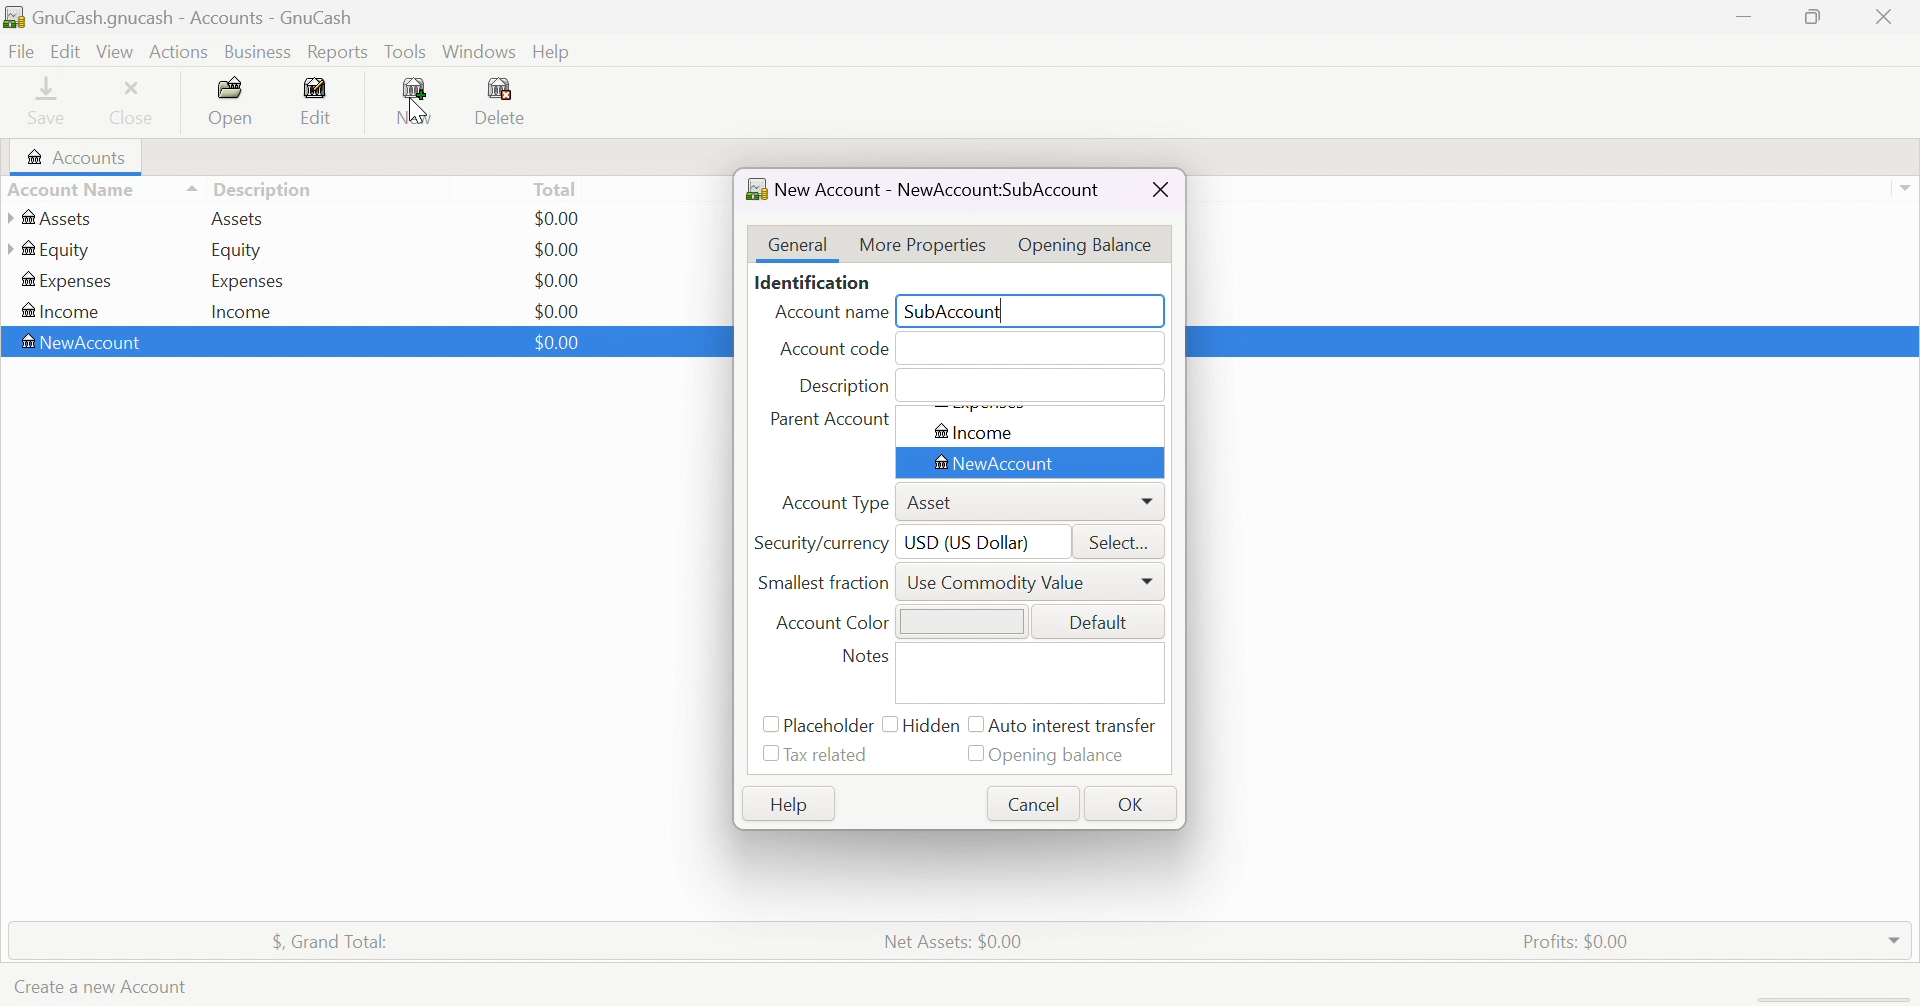  What do you see at coordinates (833, 352) in the screenshot?
I see `Account code` at bounding box center [833, 352].